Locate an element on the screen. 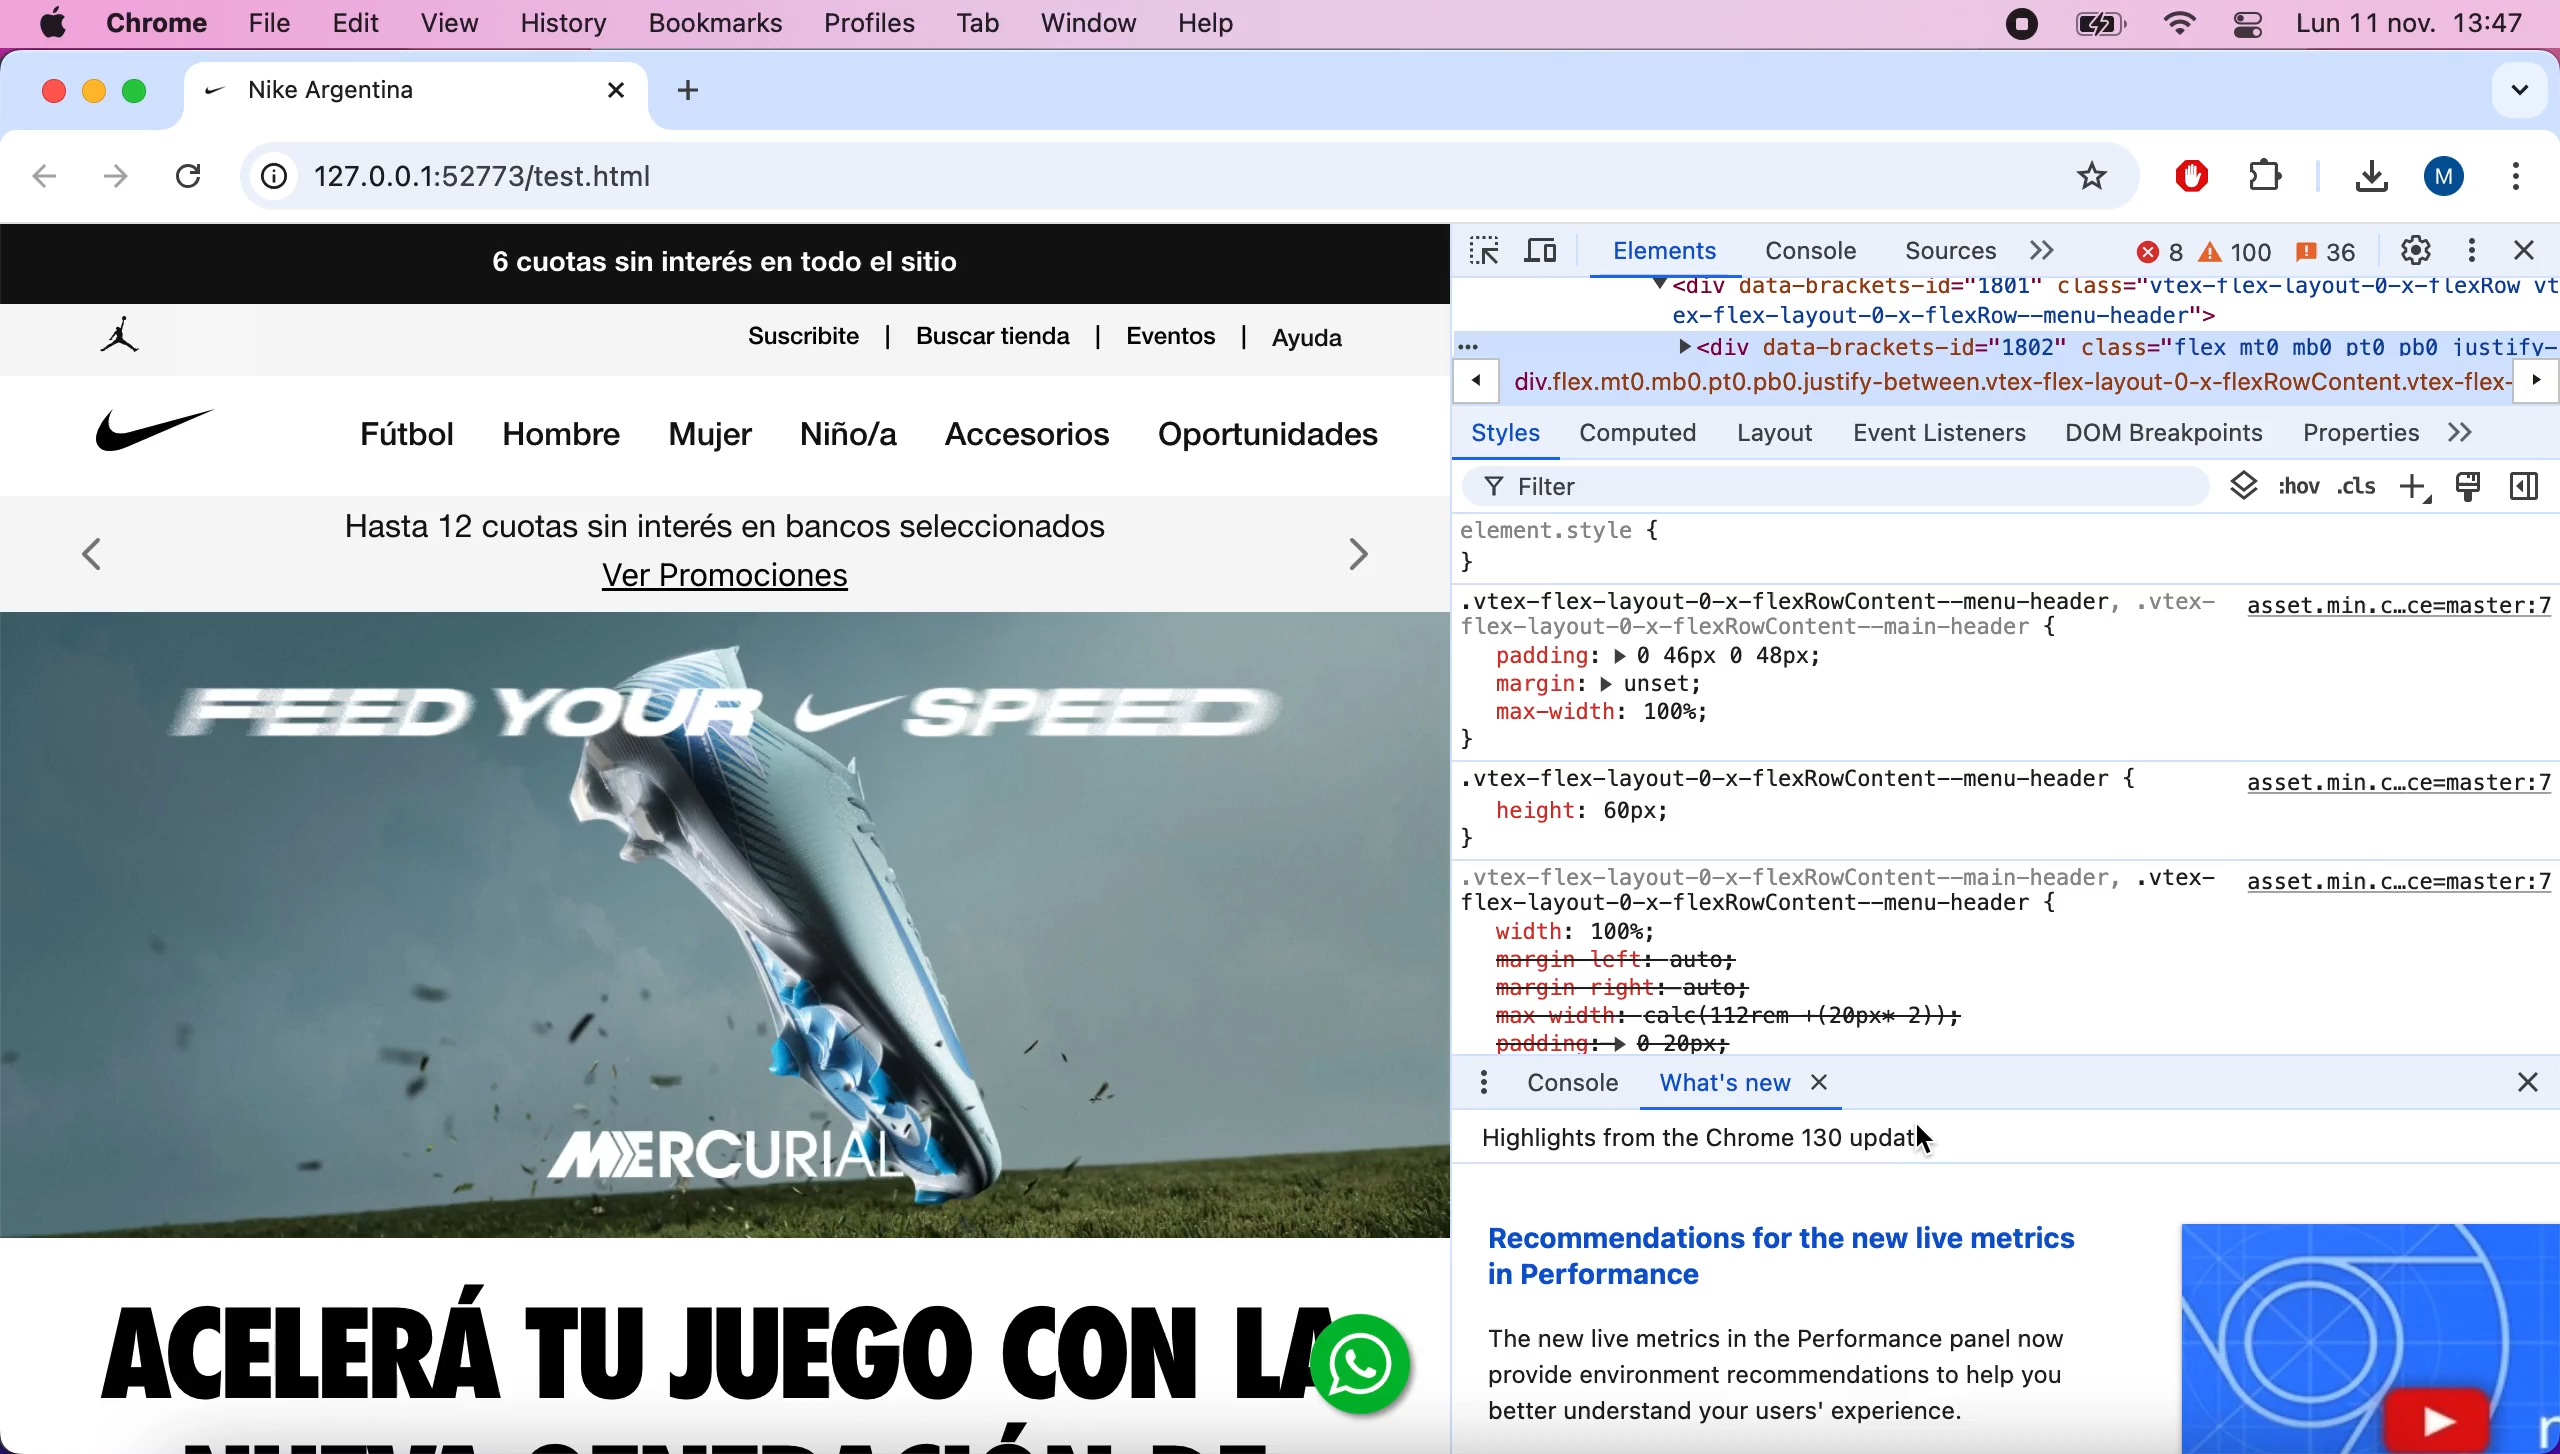 This screenshot has width=2560, height=1454. what's next is located at coordinates (1750, 1084).